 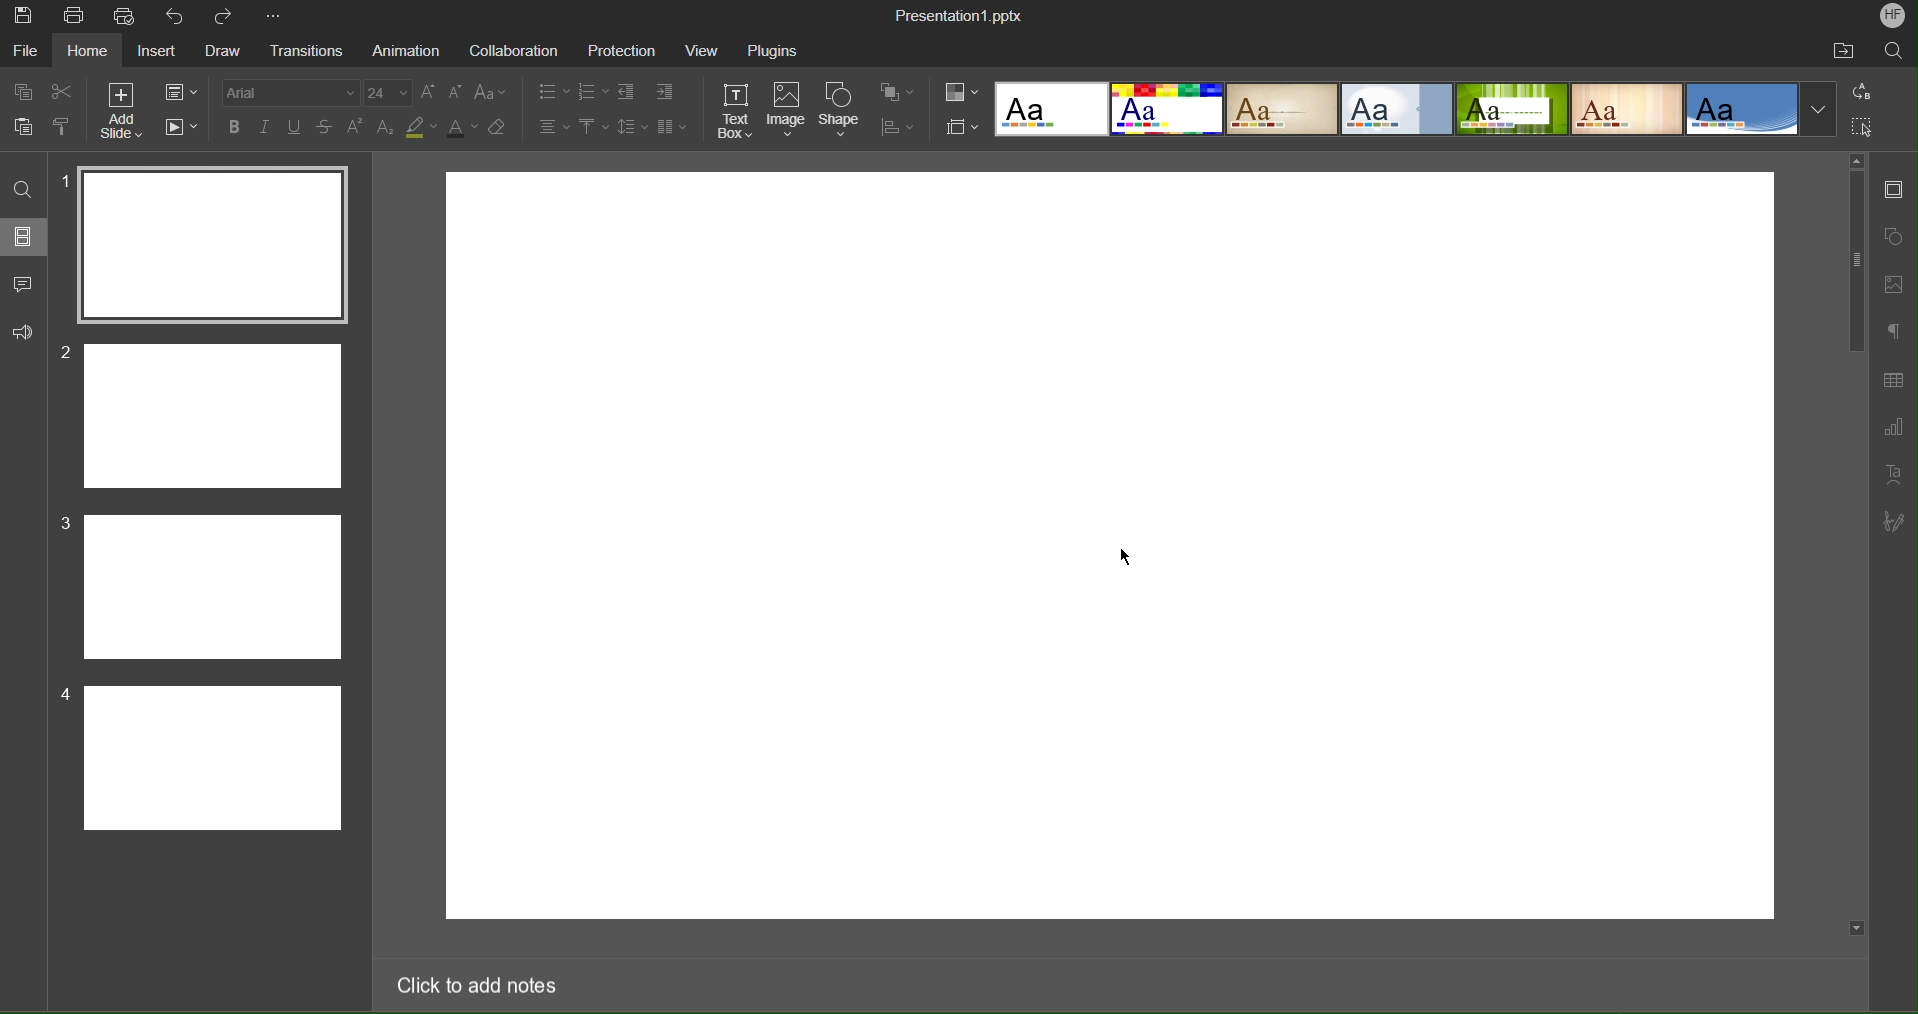 I want to click on Save, so click(x=22, y=16).